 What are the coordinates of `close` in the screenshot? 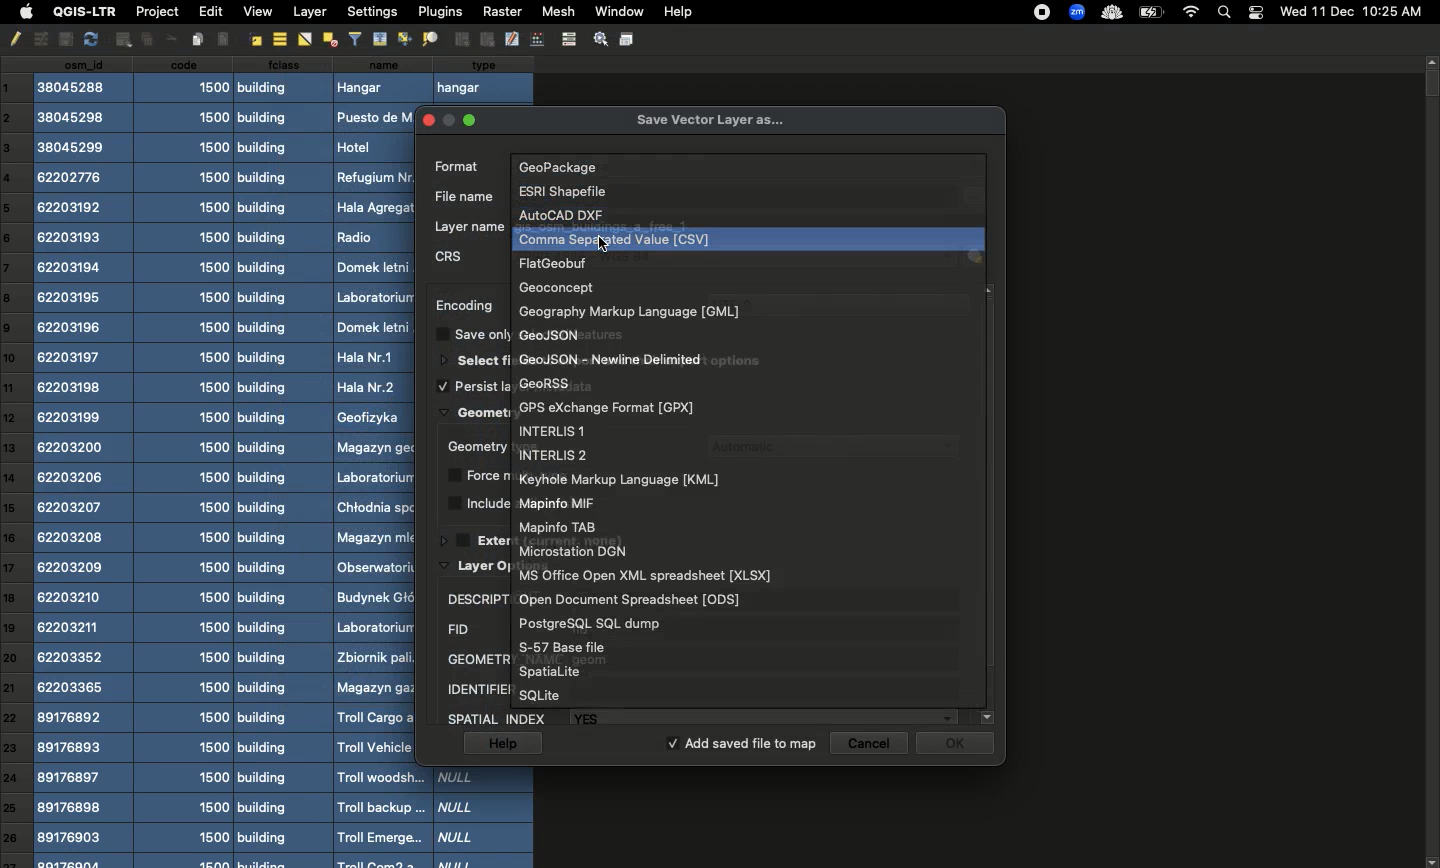 It's located at (428, 115).